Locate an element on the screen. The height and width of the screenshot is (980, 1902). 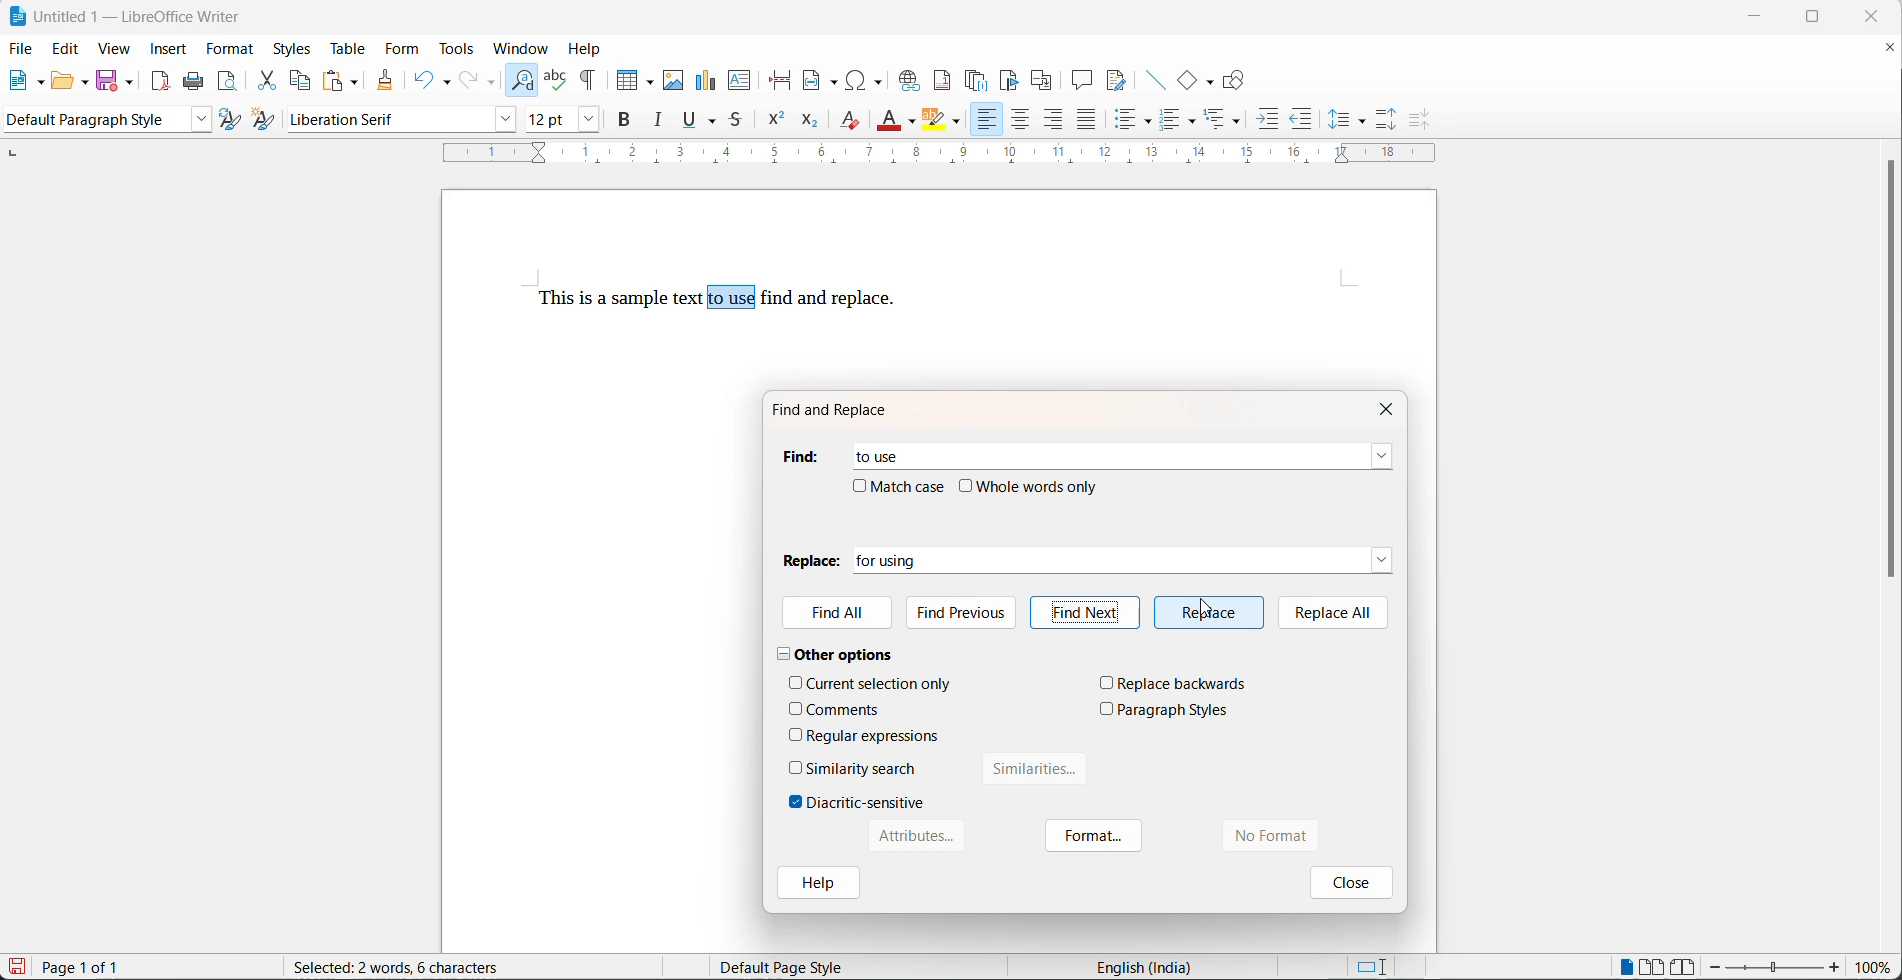
decrease paragraph spacing is located at coordinates (1416, 120).